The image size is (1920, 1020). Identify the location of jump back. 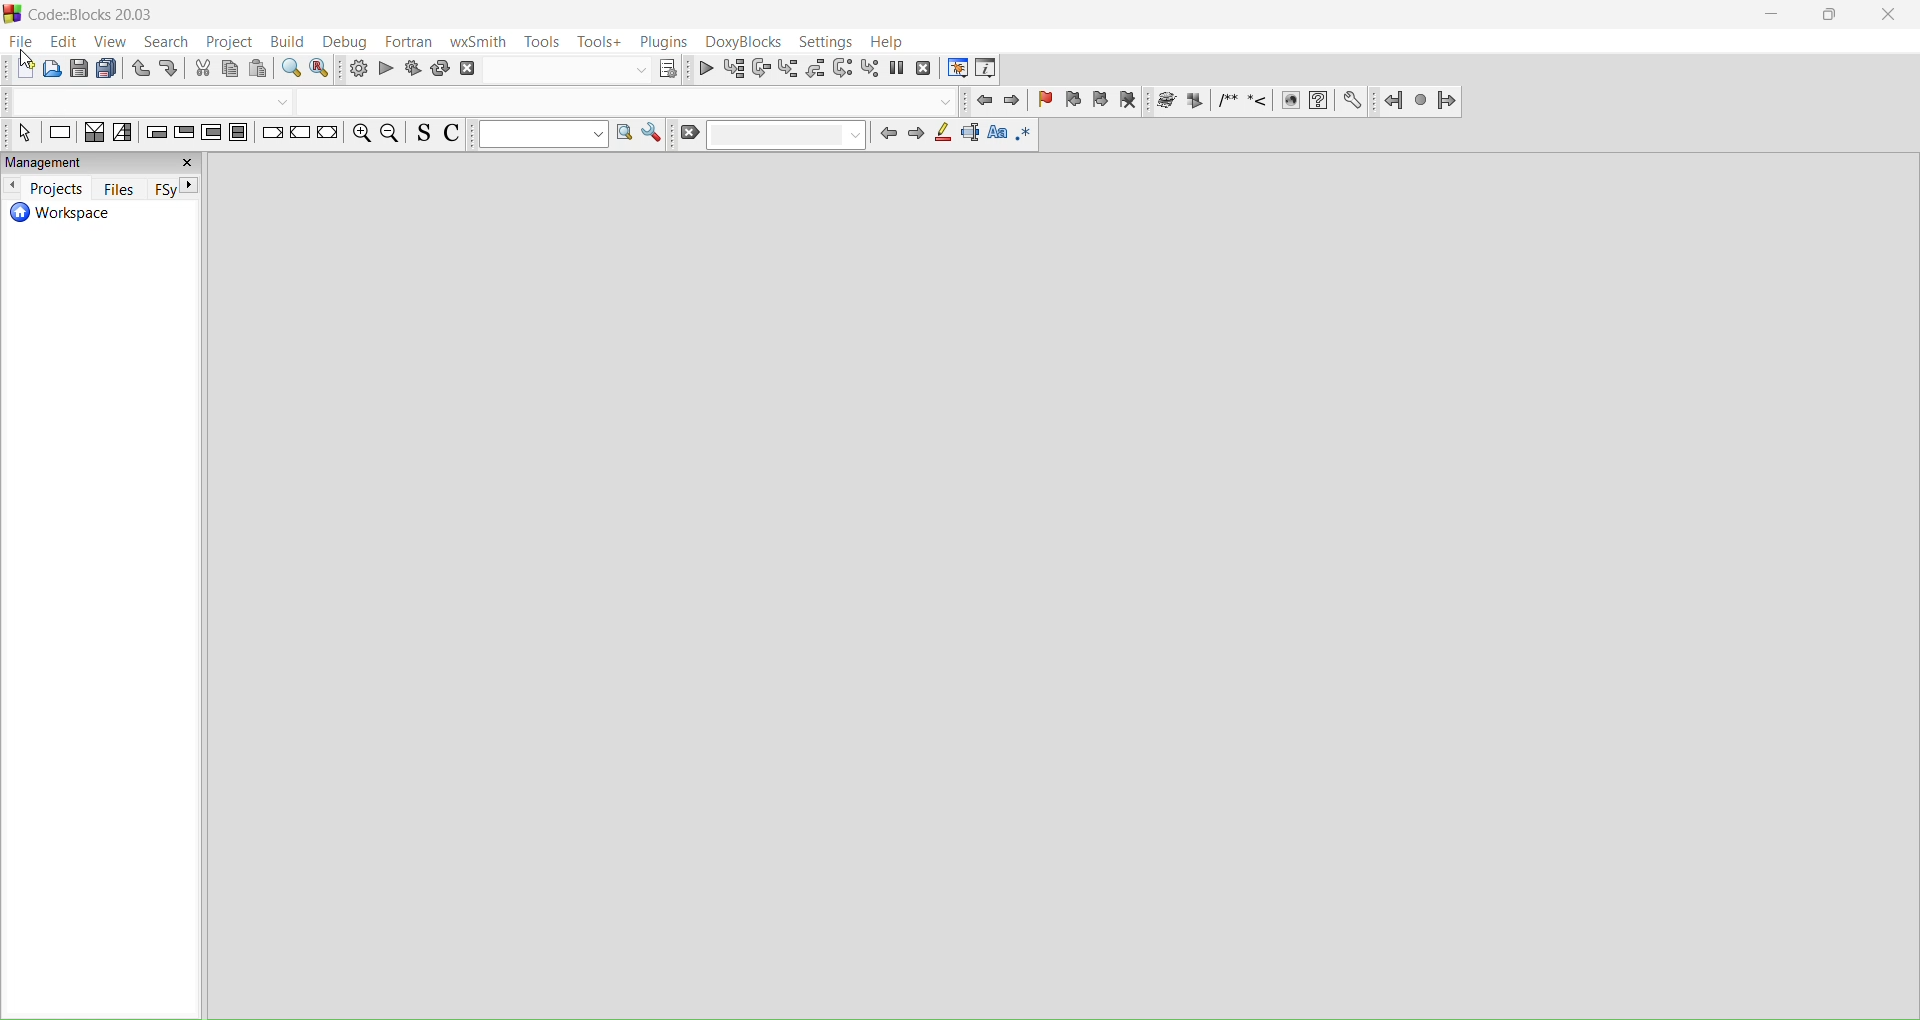
(982, 100).